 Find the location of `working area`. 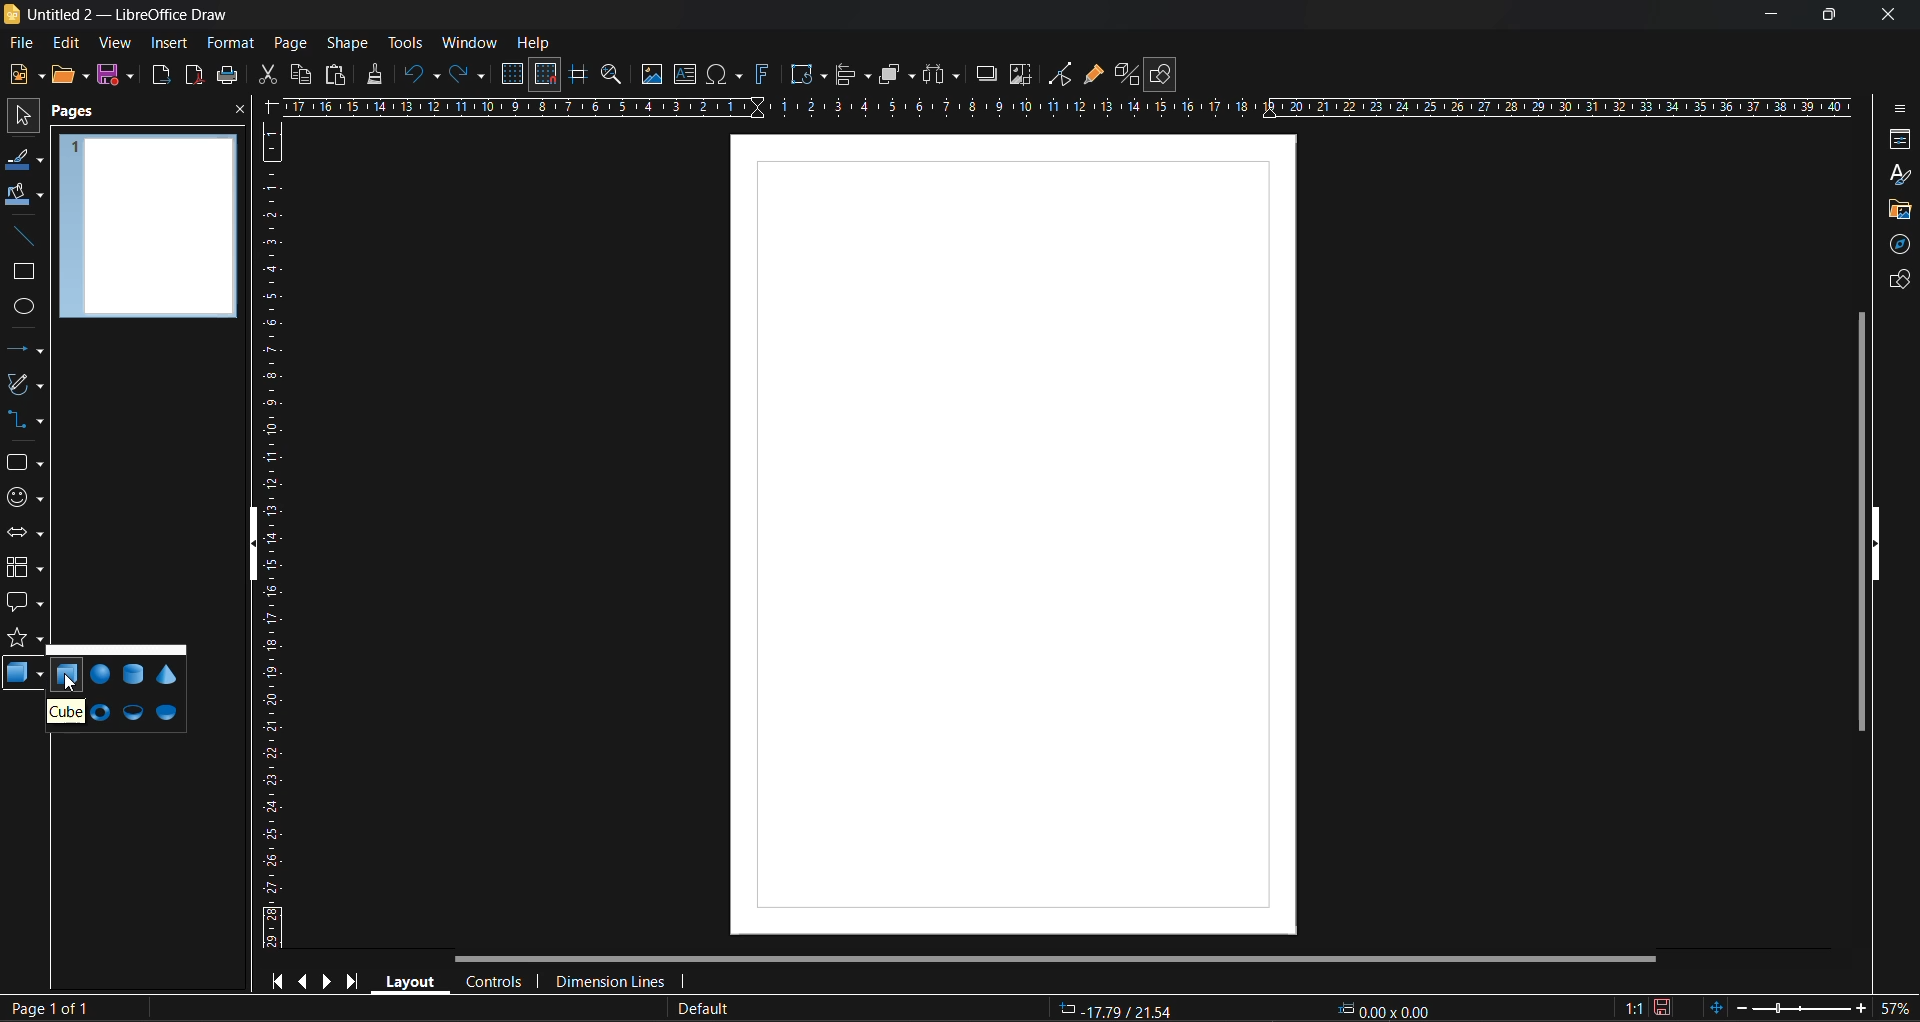

working area is located at coordinates (1012, 532).